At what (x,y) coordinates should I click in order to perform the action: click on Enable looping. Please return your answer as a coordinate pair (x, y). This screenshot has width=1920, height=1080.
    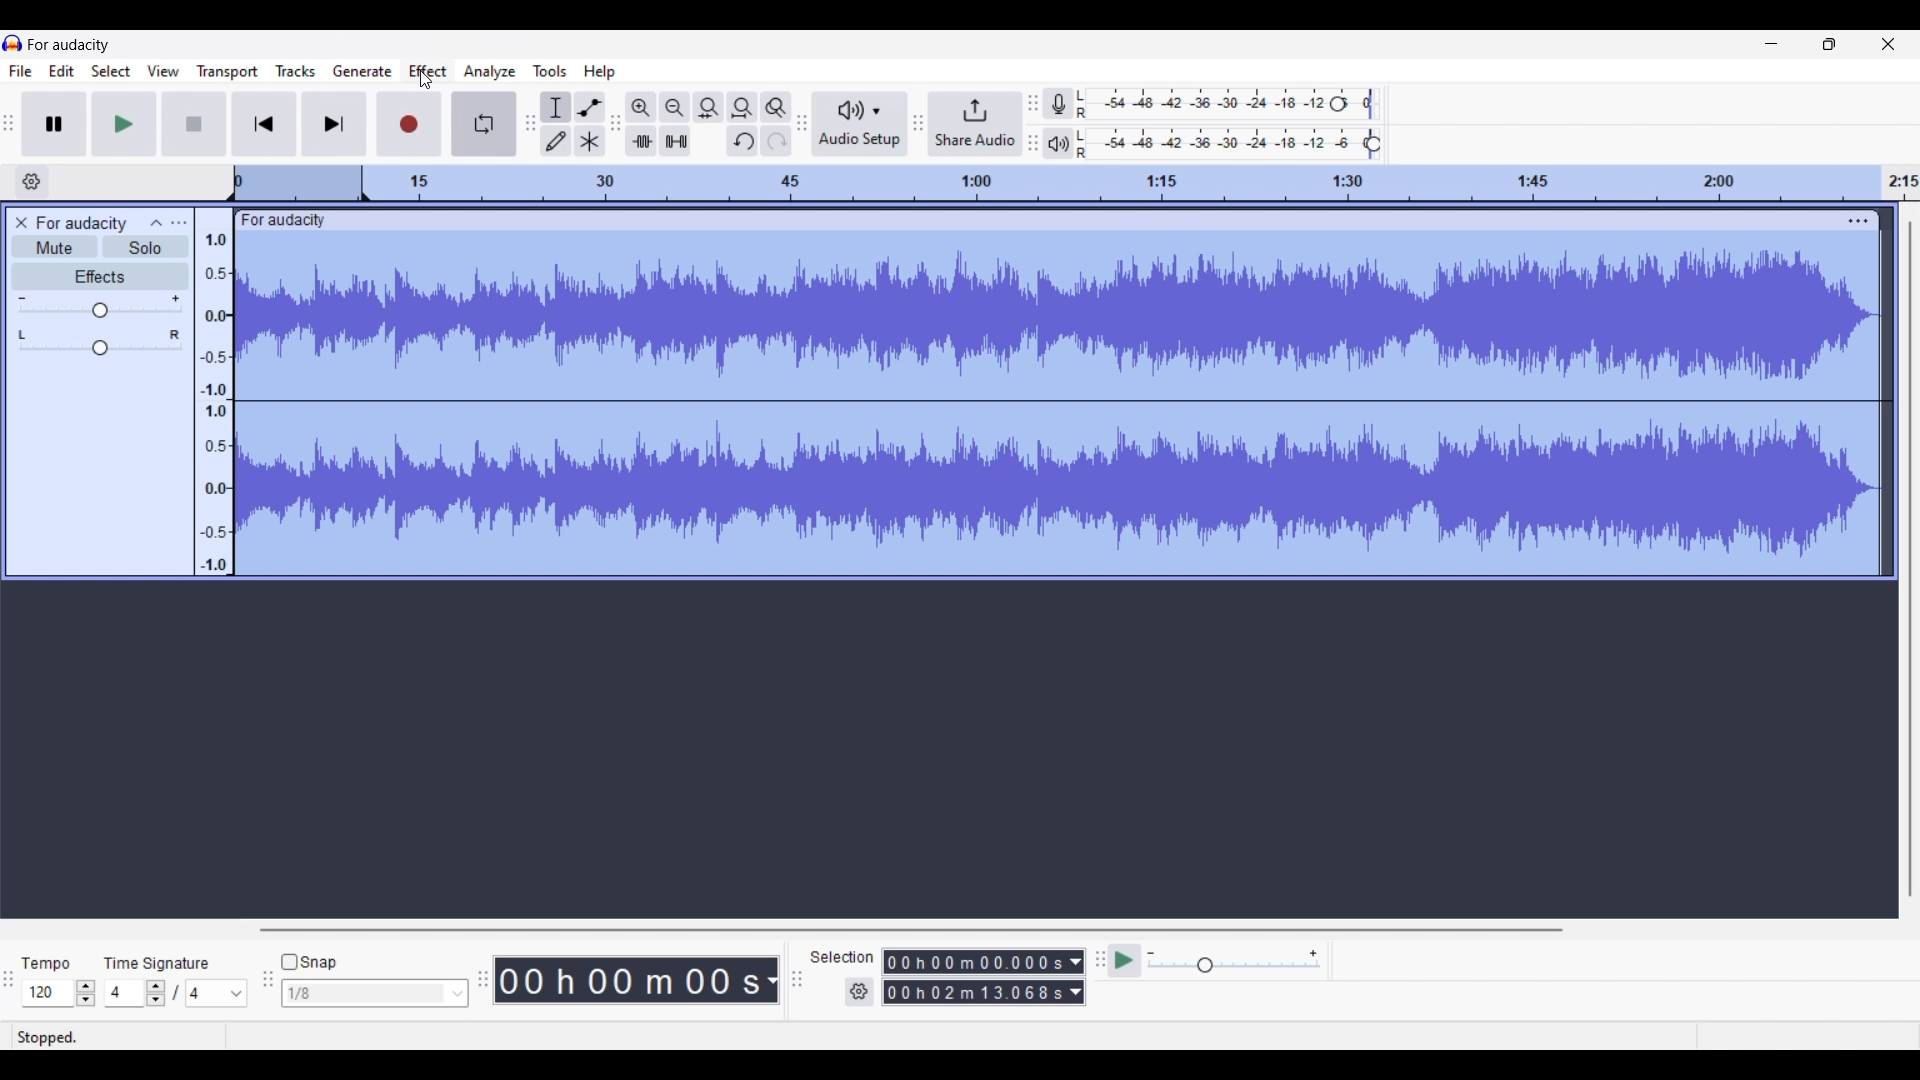
    Looking at the image, I should click on (484, 124).